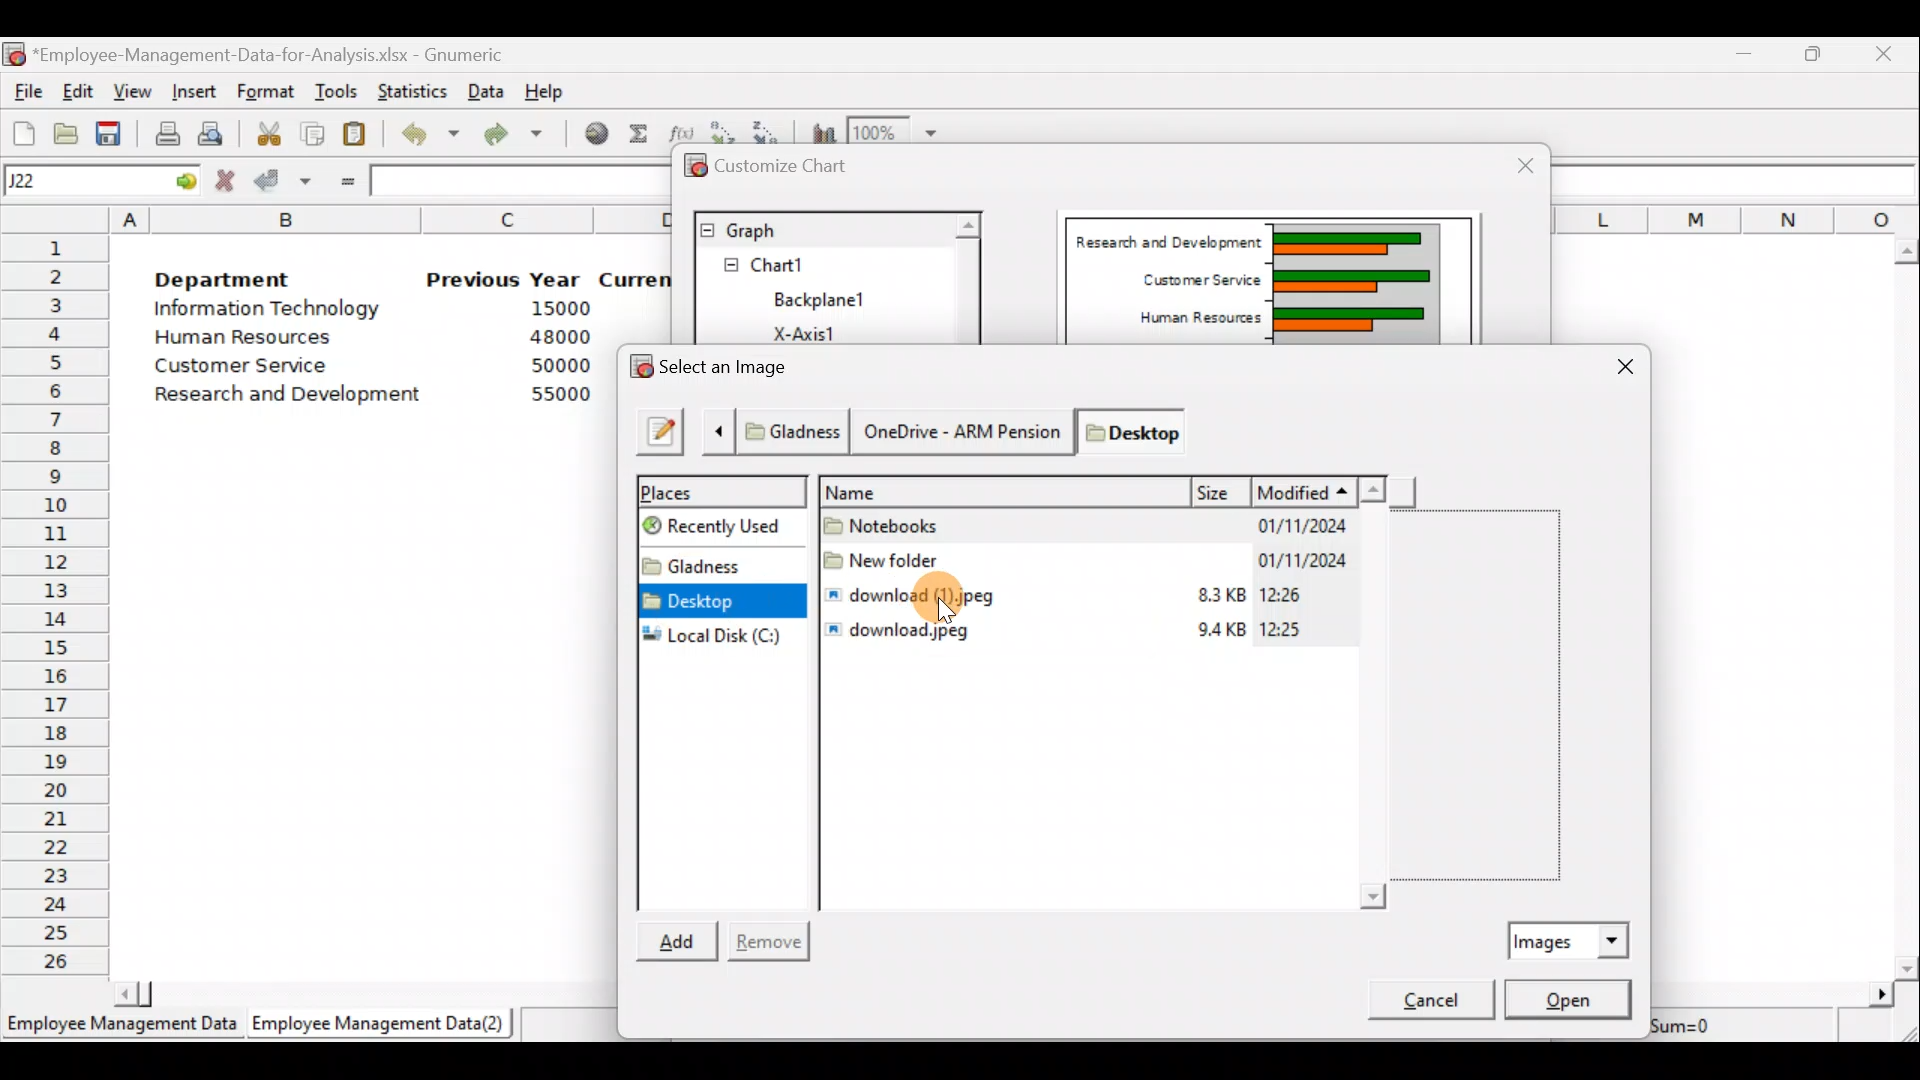 The height and width of the screenshot is (1080, 1920). I want to click on Open, so click(1568, 999).